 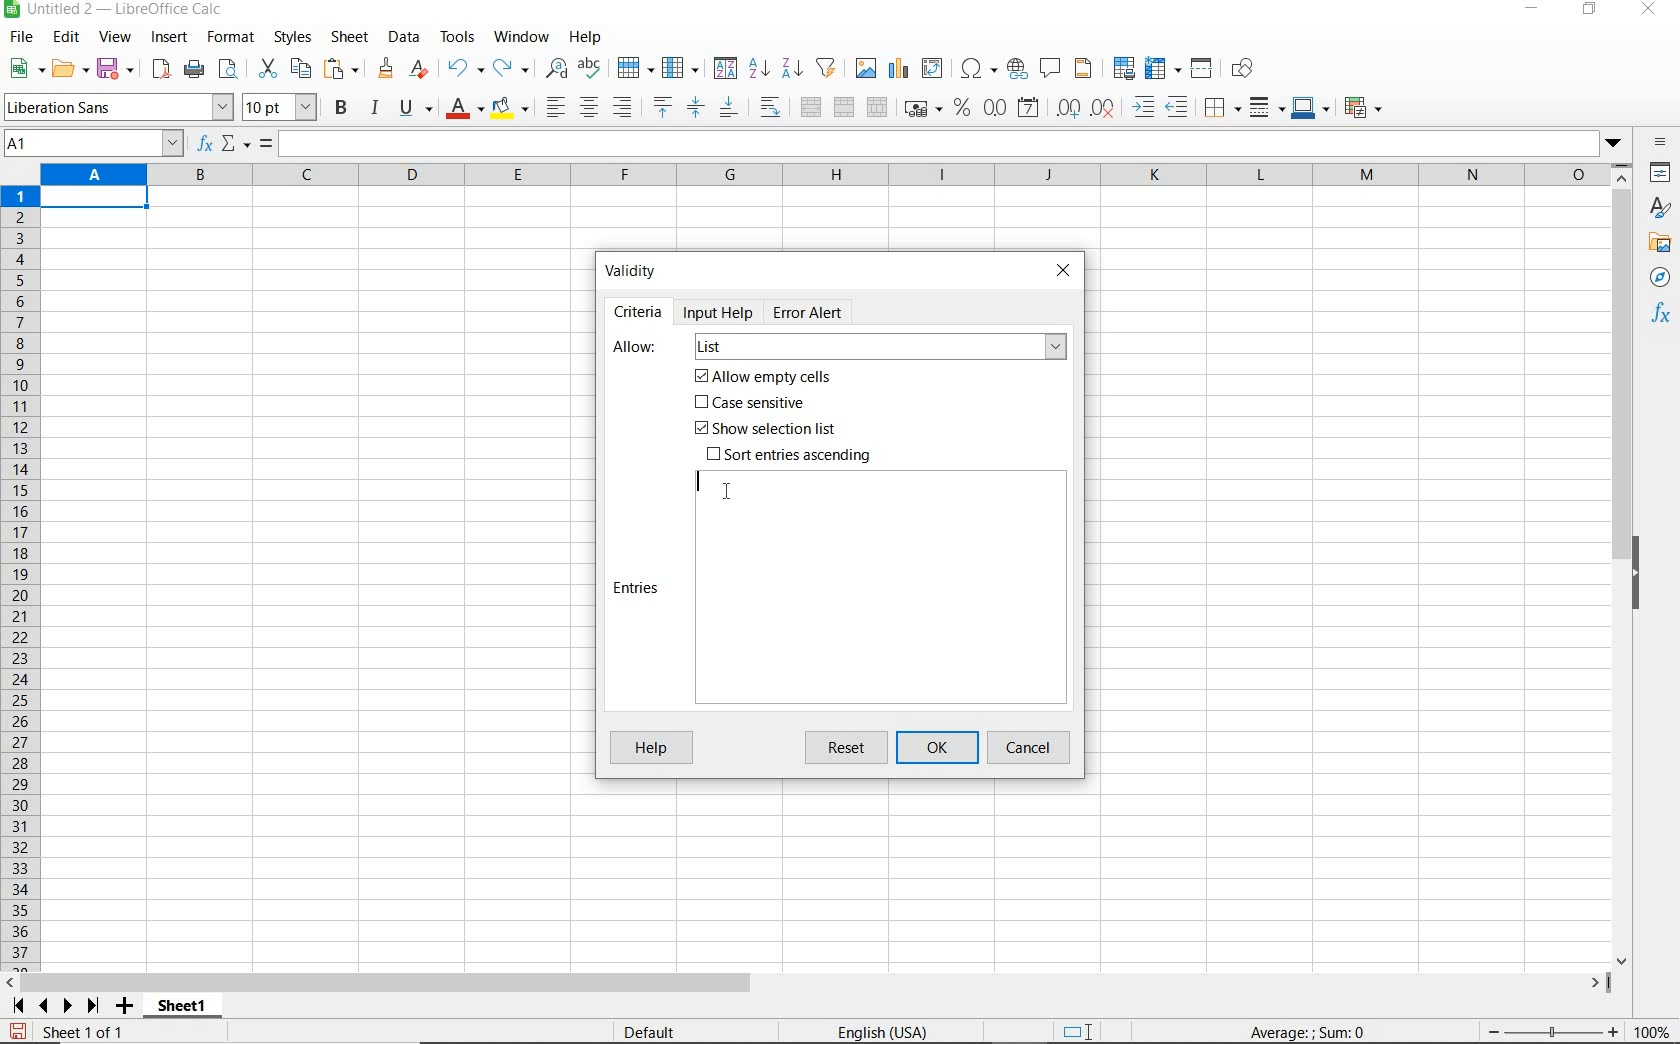 I want to click on navigator, so click(x=1663, y=282).